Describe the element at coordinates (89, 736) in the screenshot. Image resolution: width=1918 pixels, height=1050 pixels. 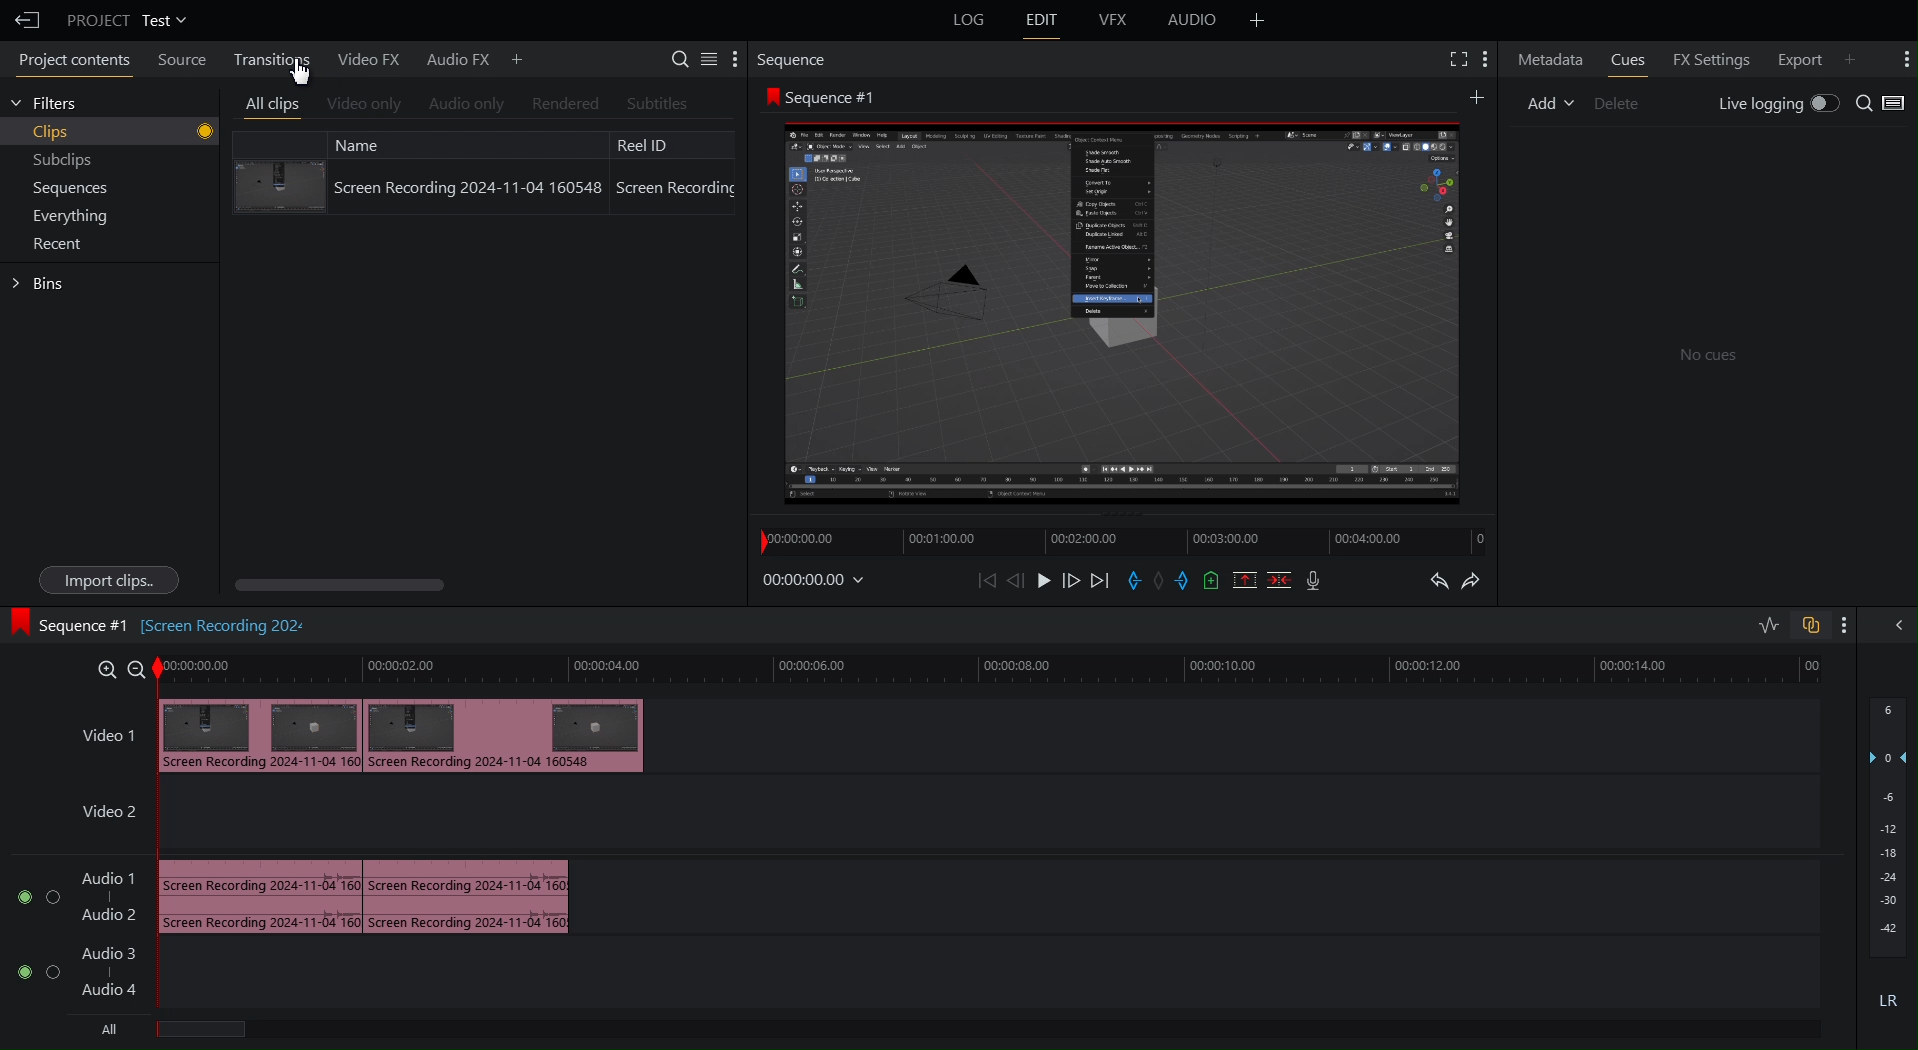
I see `Video 1` at that location.